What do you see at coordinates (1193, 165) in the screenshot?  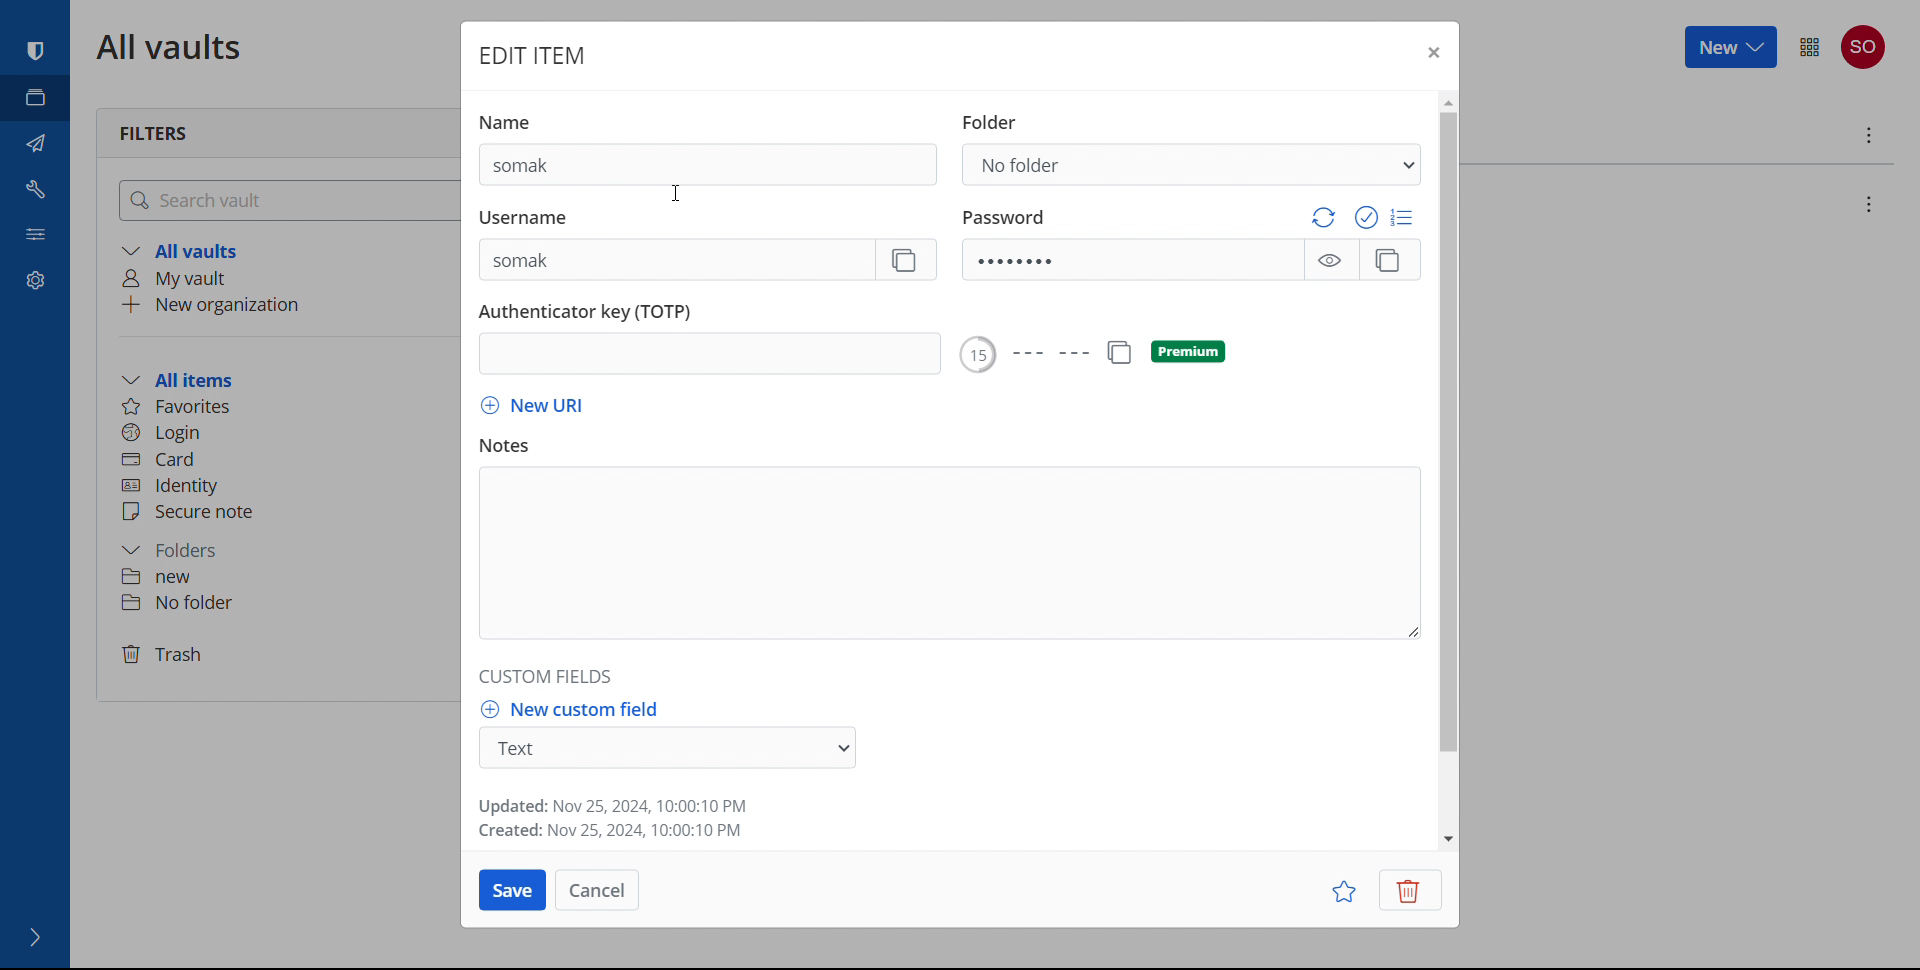 I see `select folder` at bounding box center [1193, 165].